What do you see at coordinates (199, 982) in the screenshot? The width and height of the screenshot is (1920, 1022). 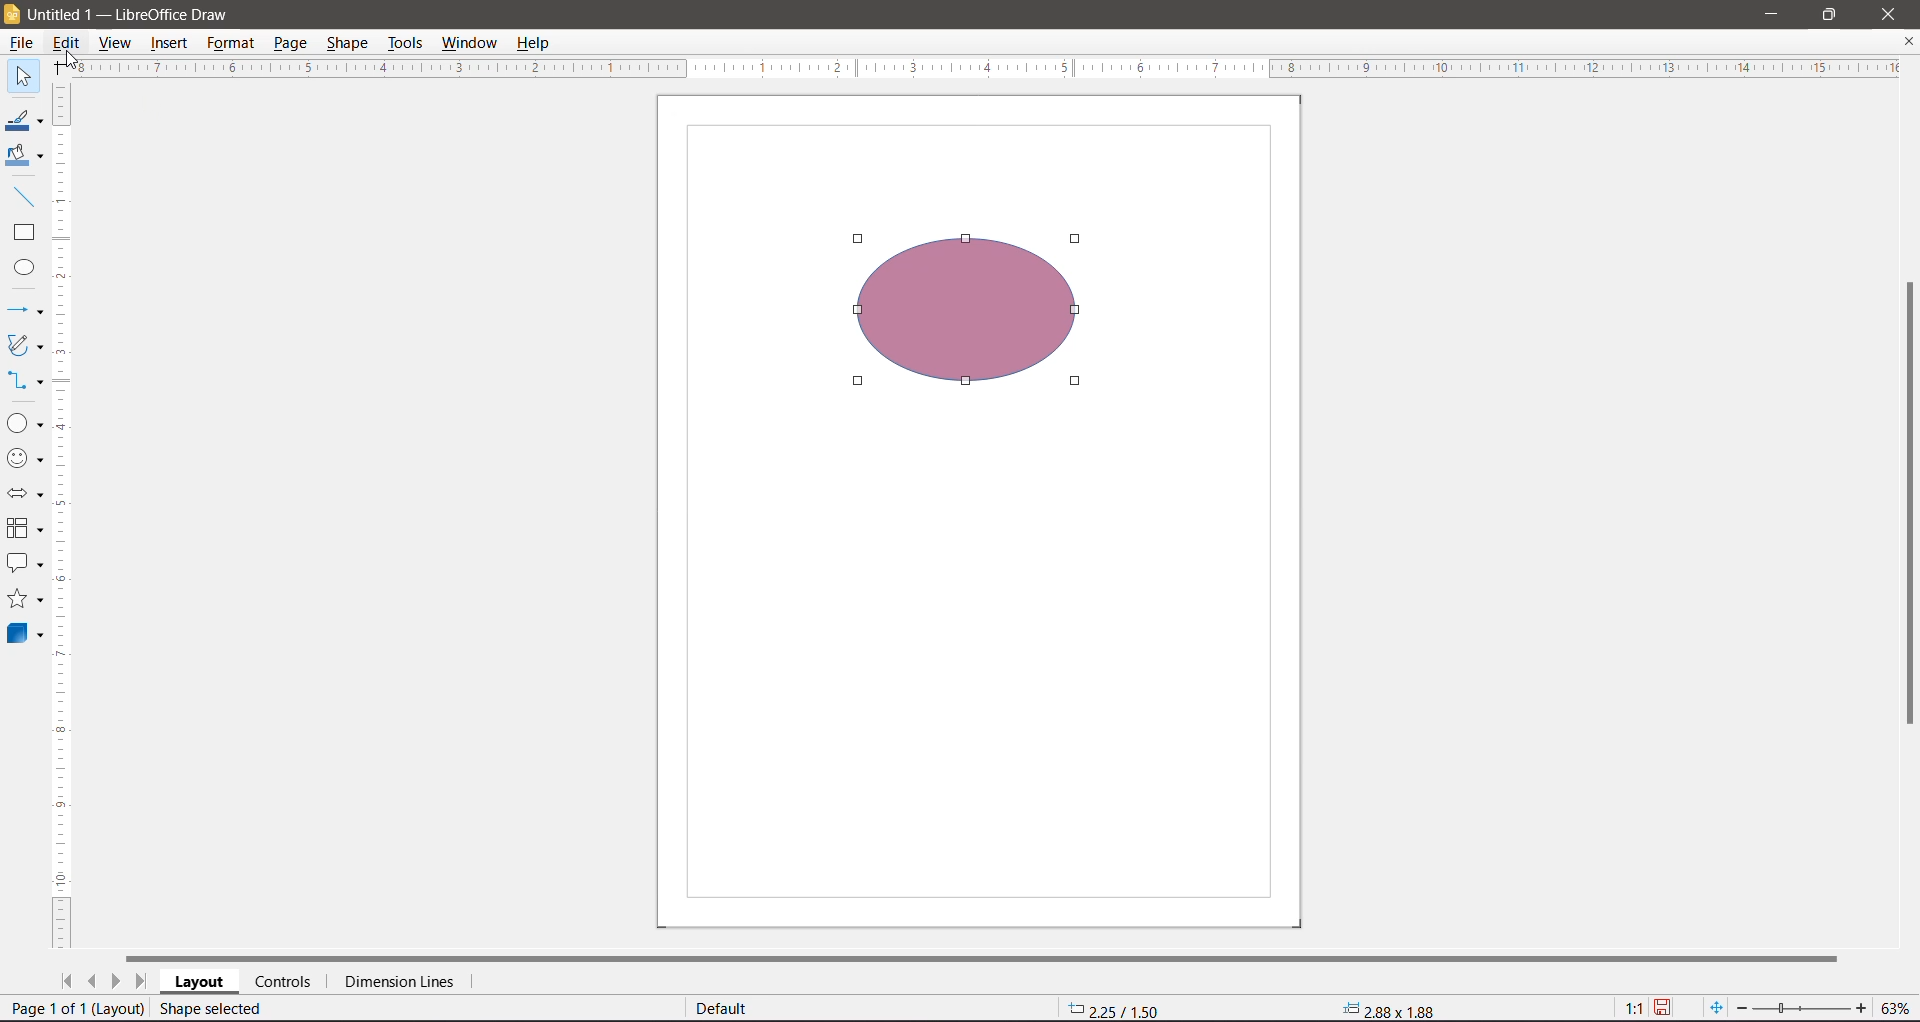 I see `Layout` at bounding box center [199, 982].